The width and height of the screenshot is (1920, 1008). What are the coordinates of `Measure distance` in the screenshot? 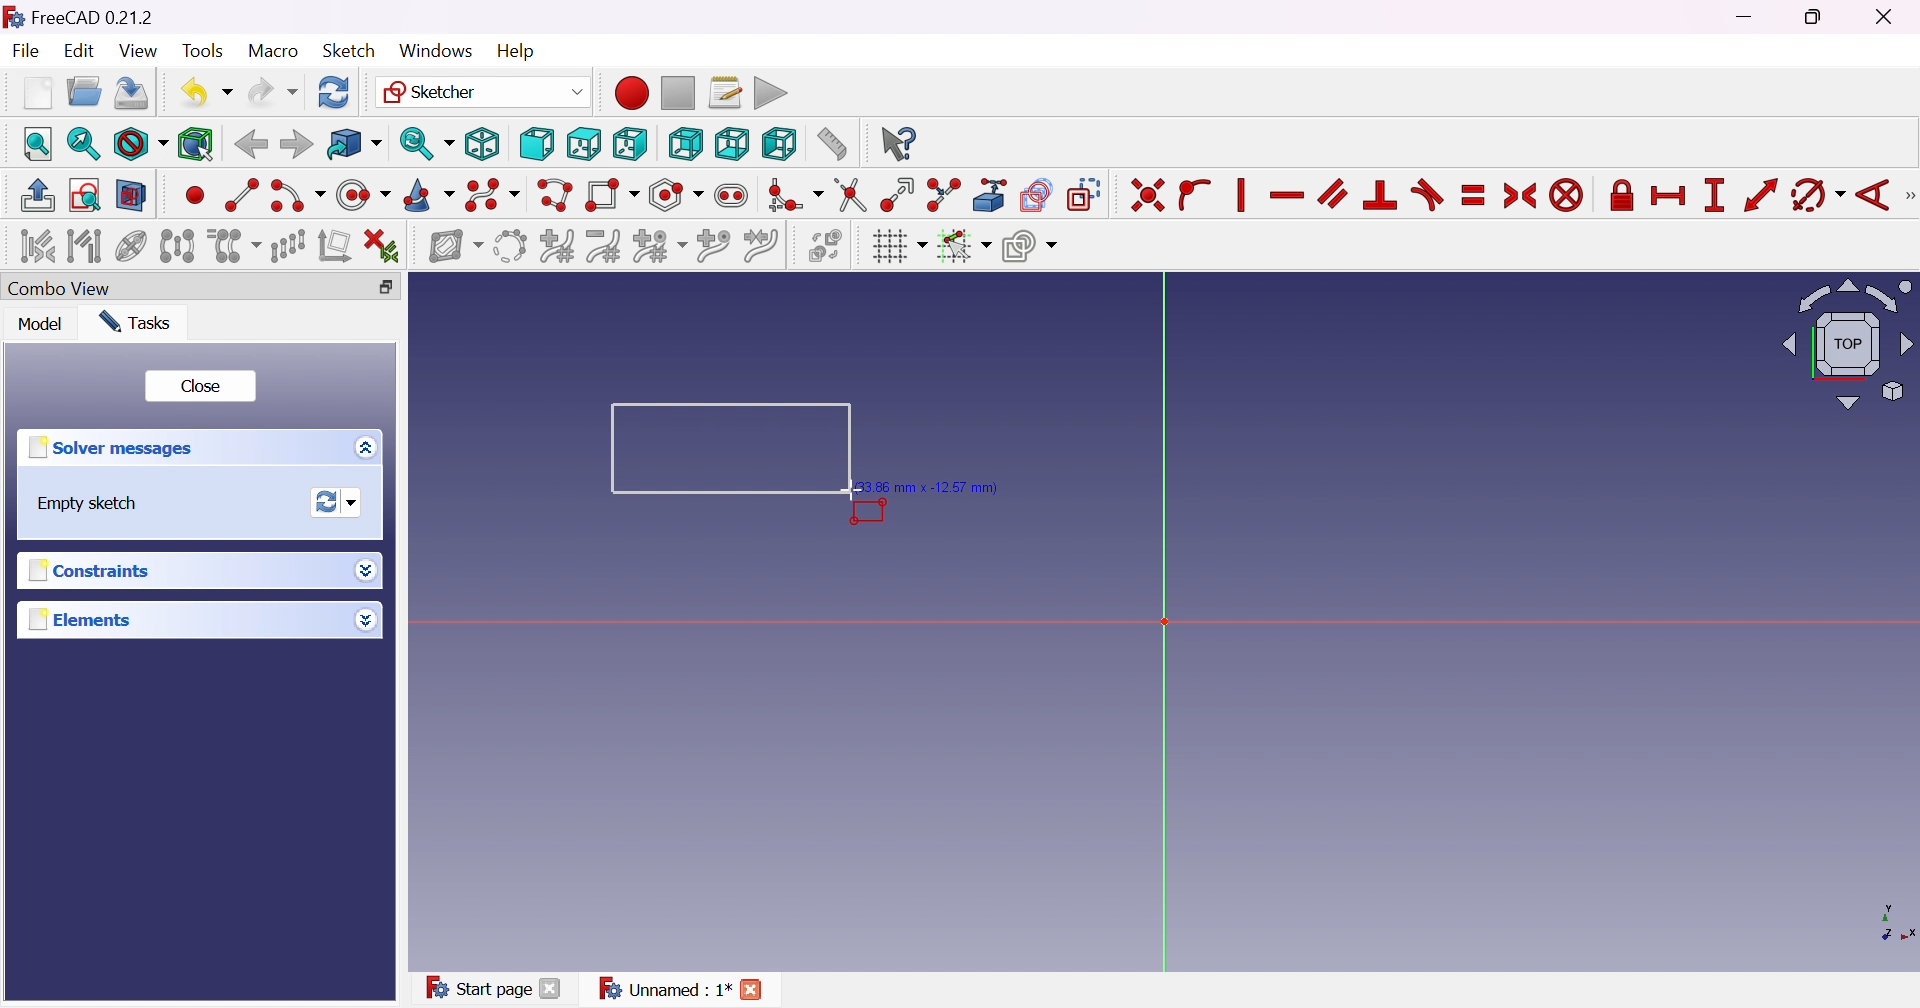 It's located at (831, 144).